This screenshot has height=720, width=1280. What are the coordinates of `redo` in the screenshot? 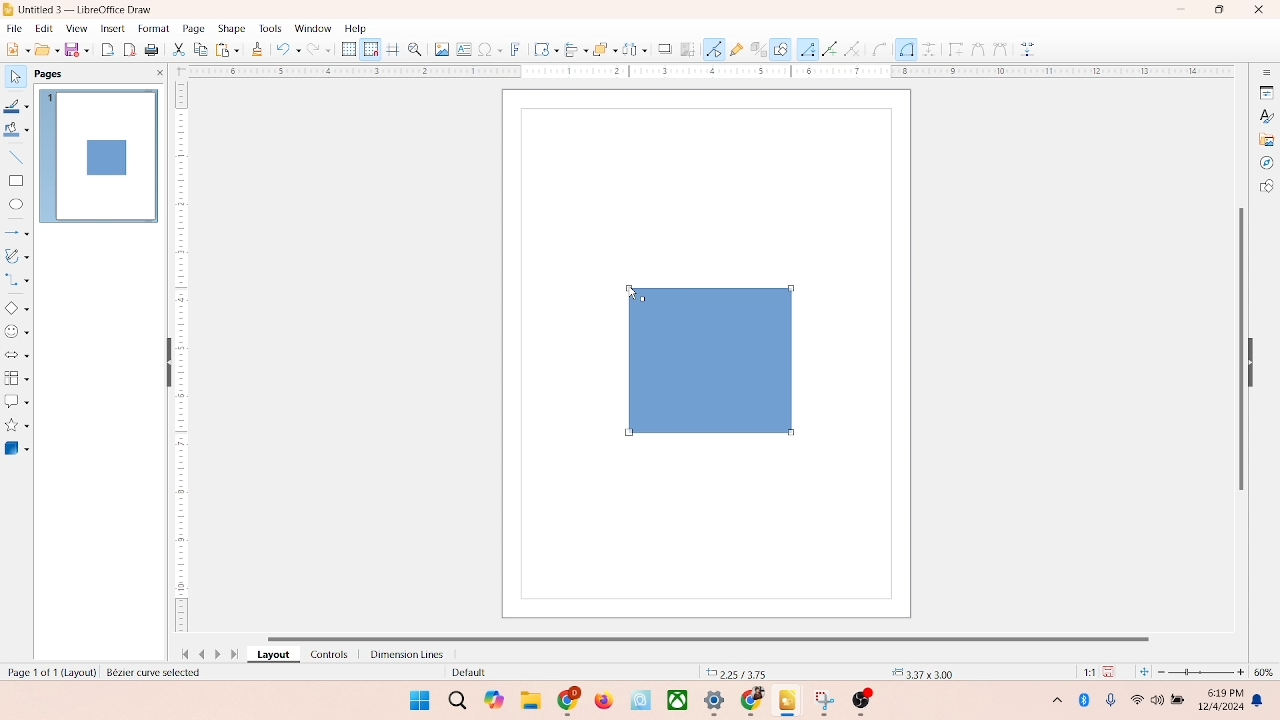 It's located at (323, 51).